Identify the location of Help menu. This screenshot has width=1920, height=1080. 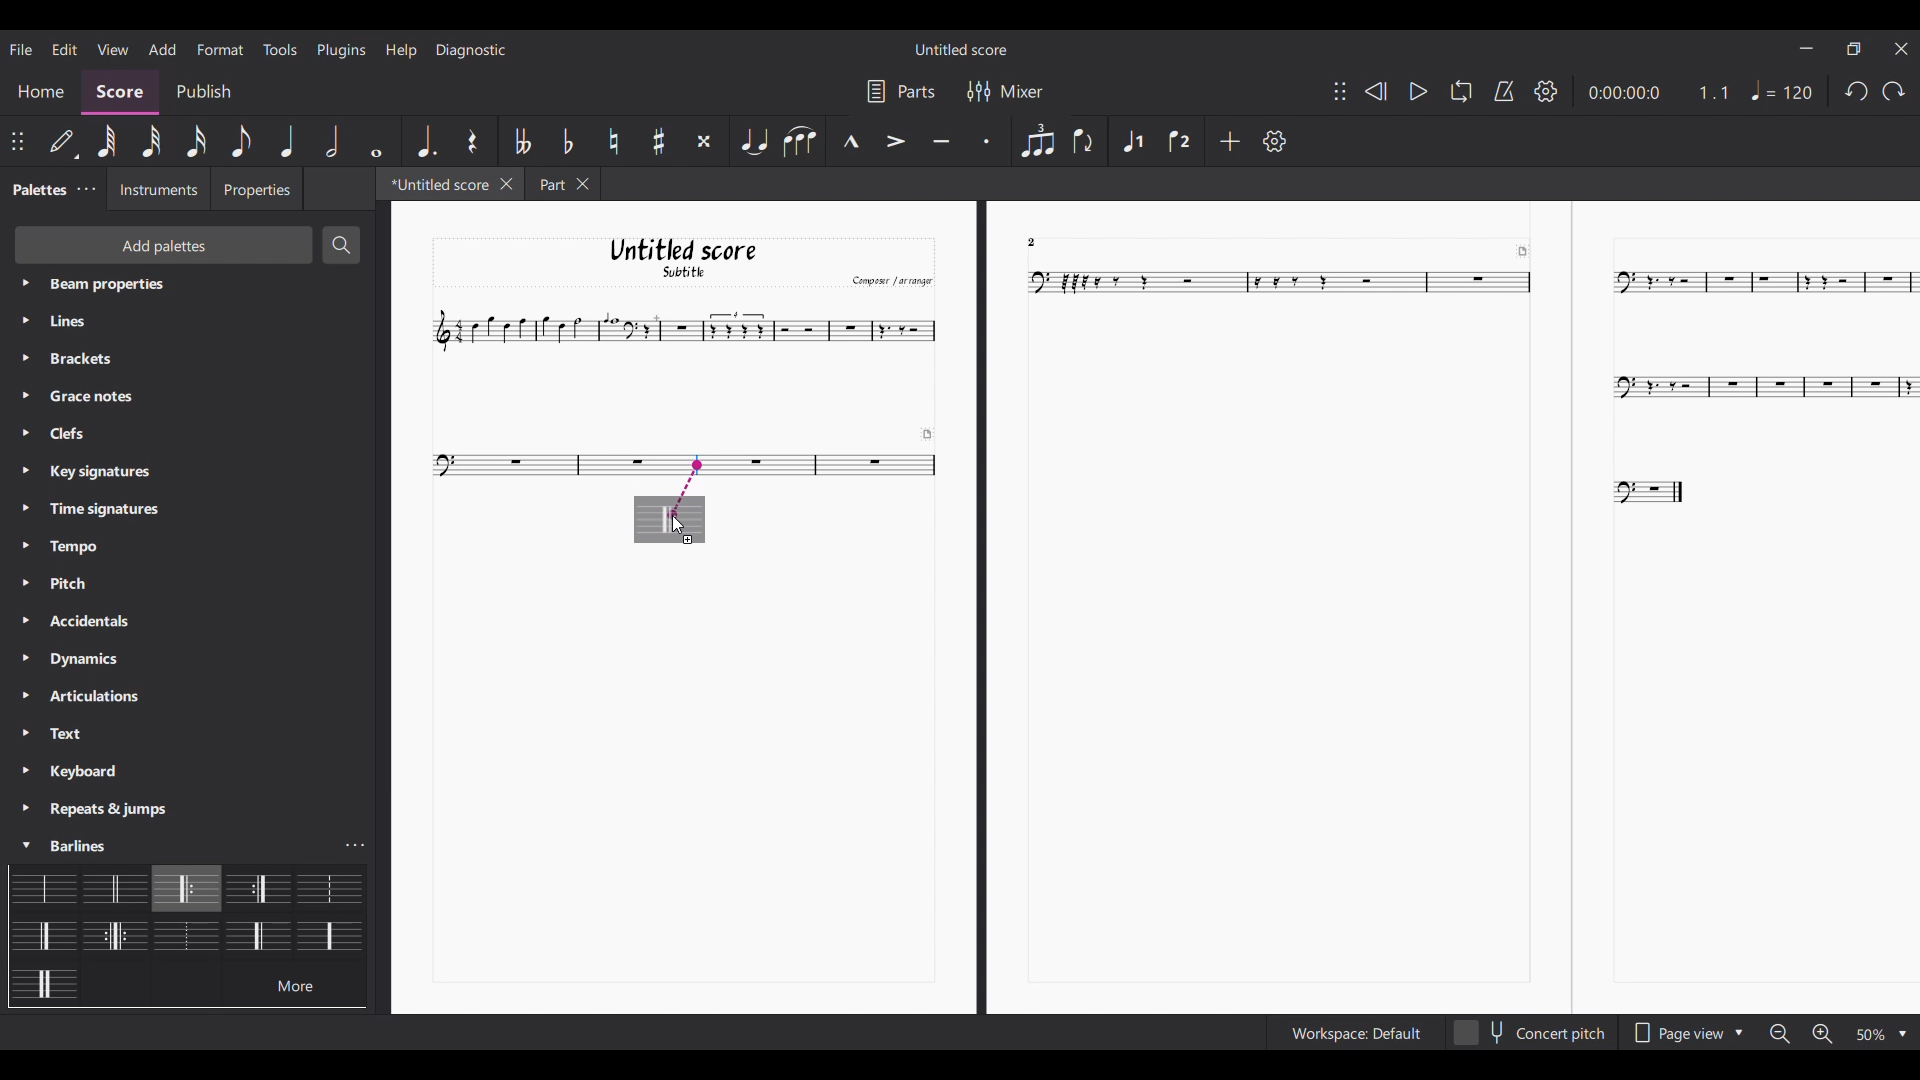
(401, 50).